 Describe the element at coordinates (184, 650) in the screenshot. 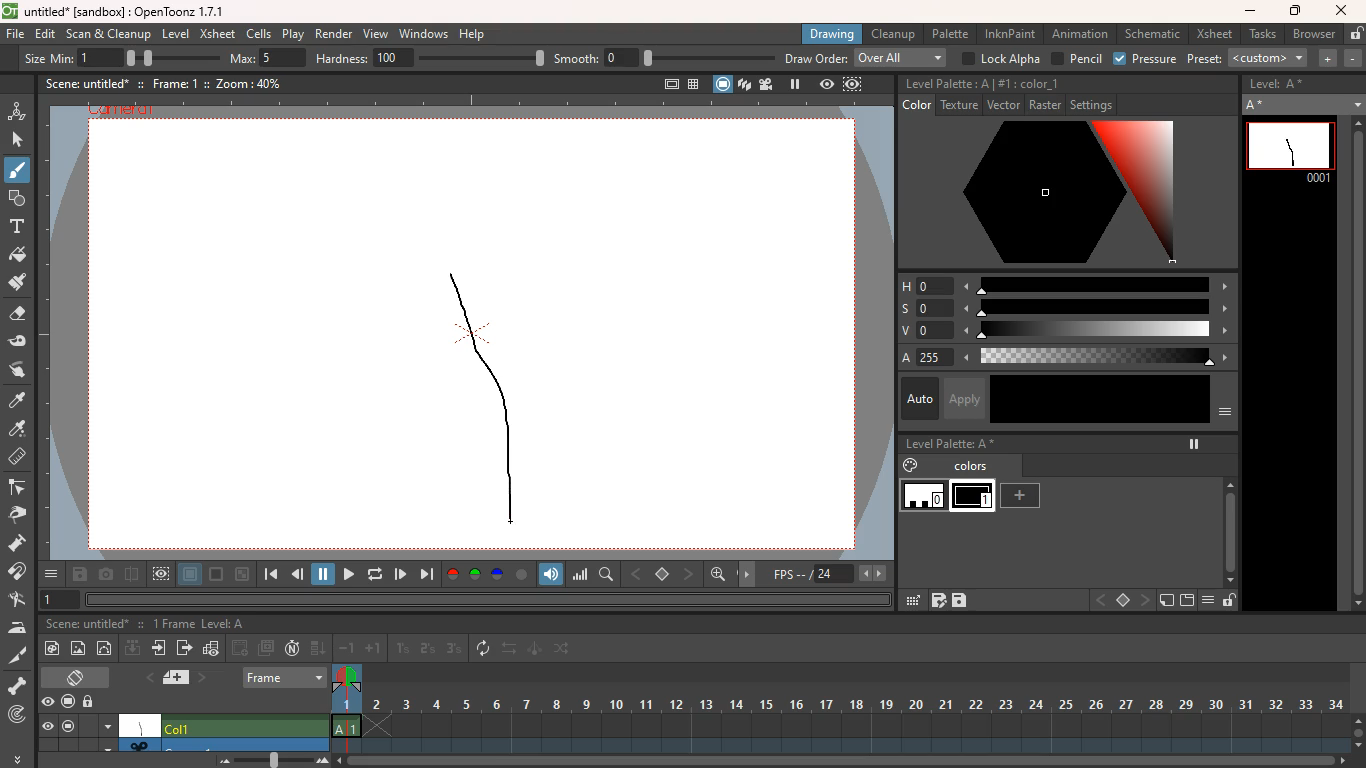

I see `forward` at that location.